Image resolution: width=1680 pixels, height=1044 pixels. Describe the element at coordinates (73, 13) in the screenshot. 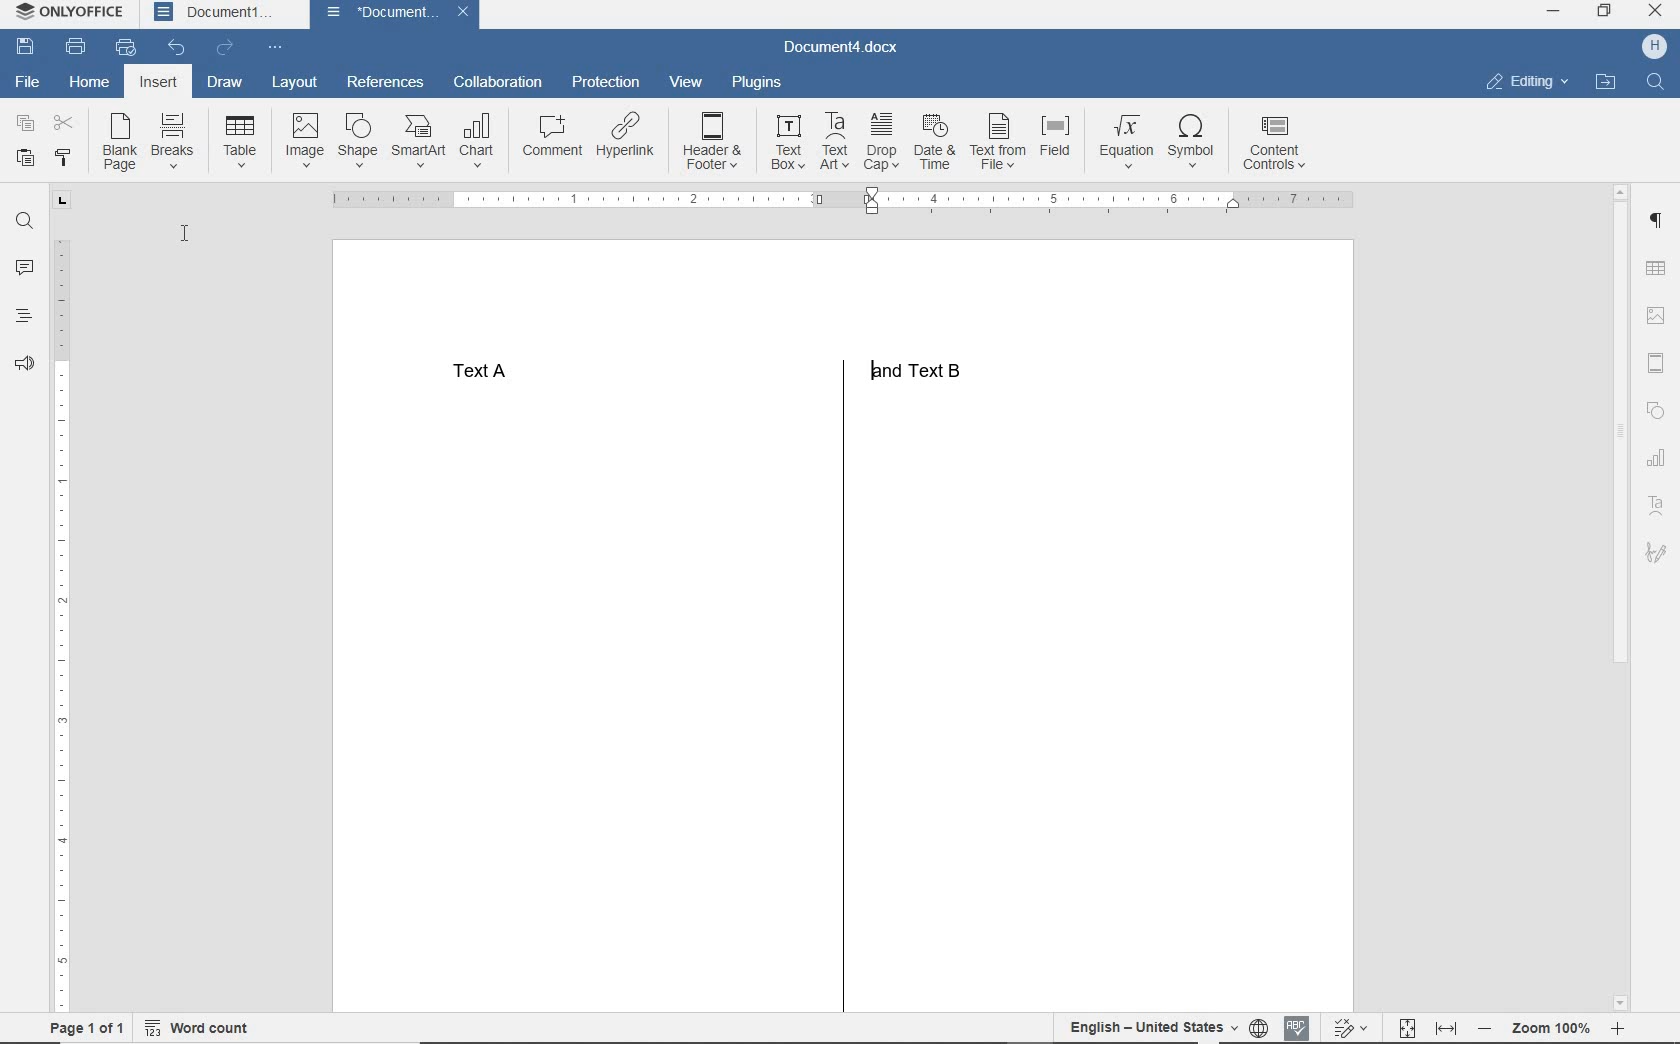

I see `SYSTEM NAME` at that location.